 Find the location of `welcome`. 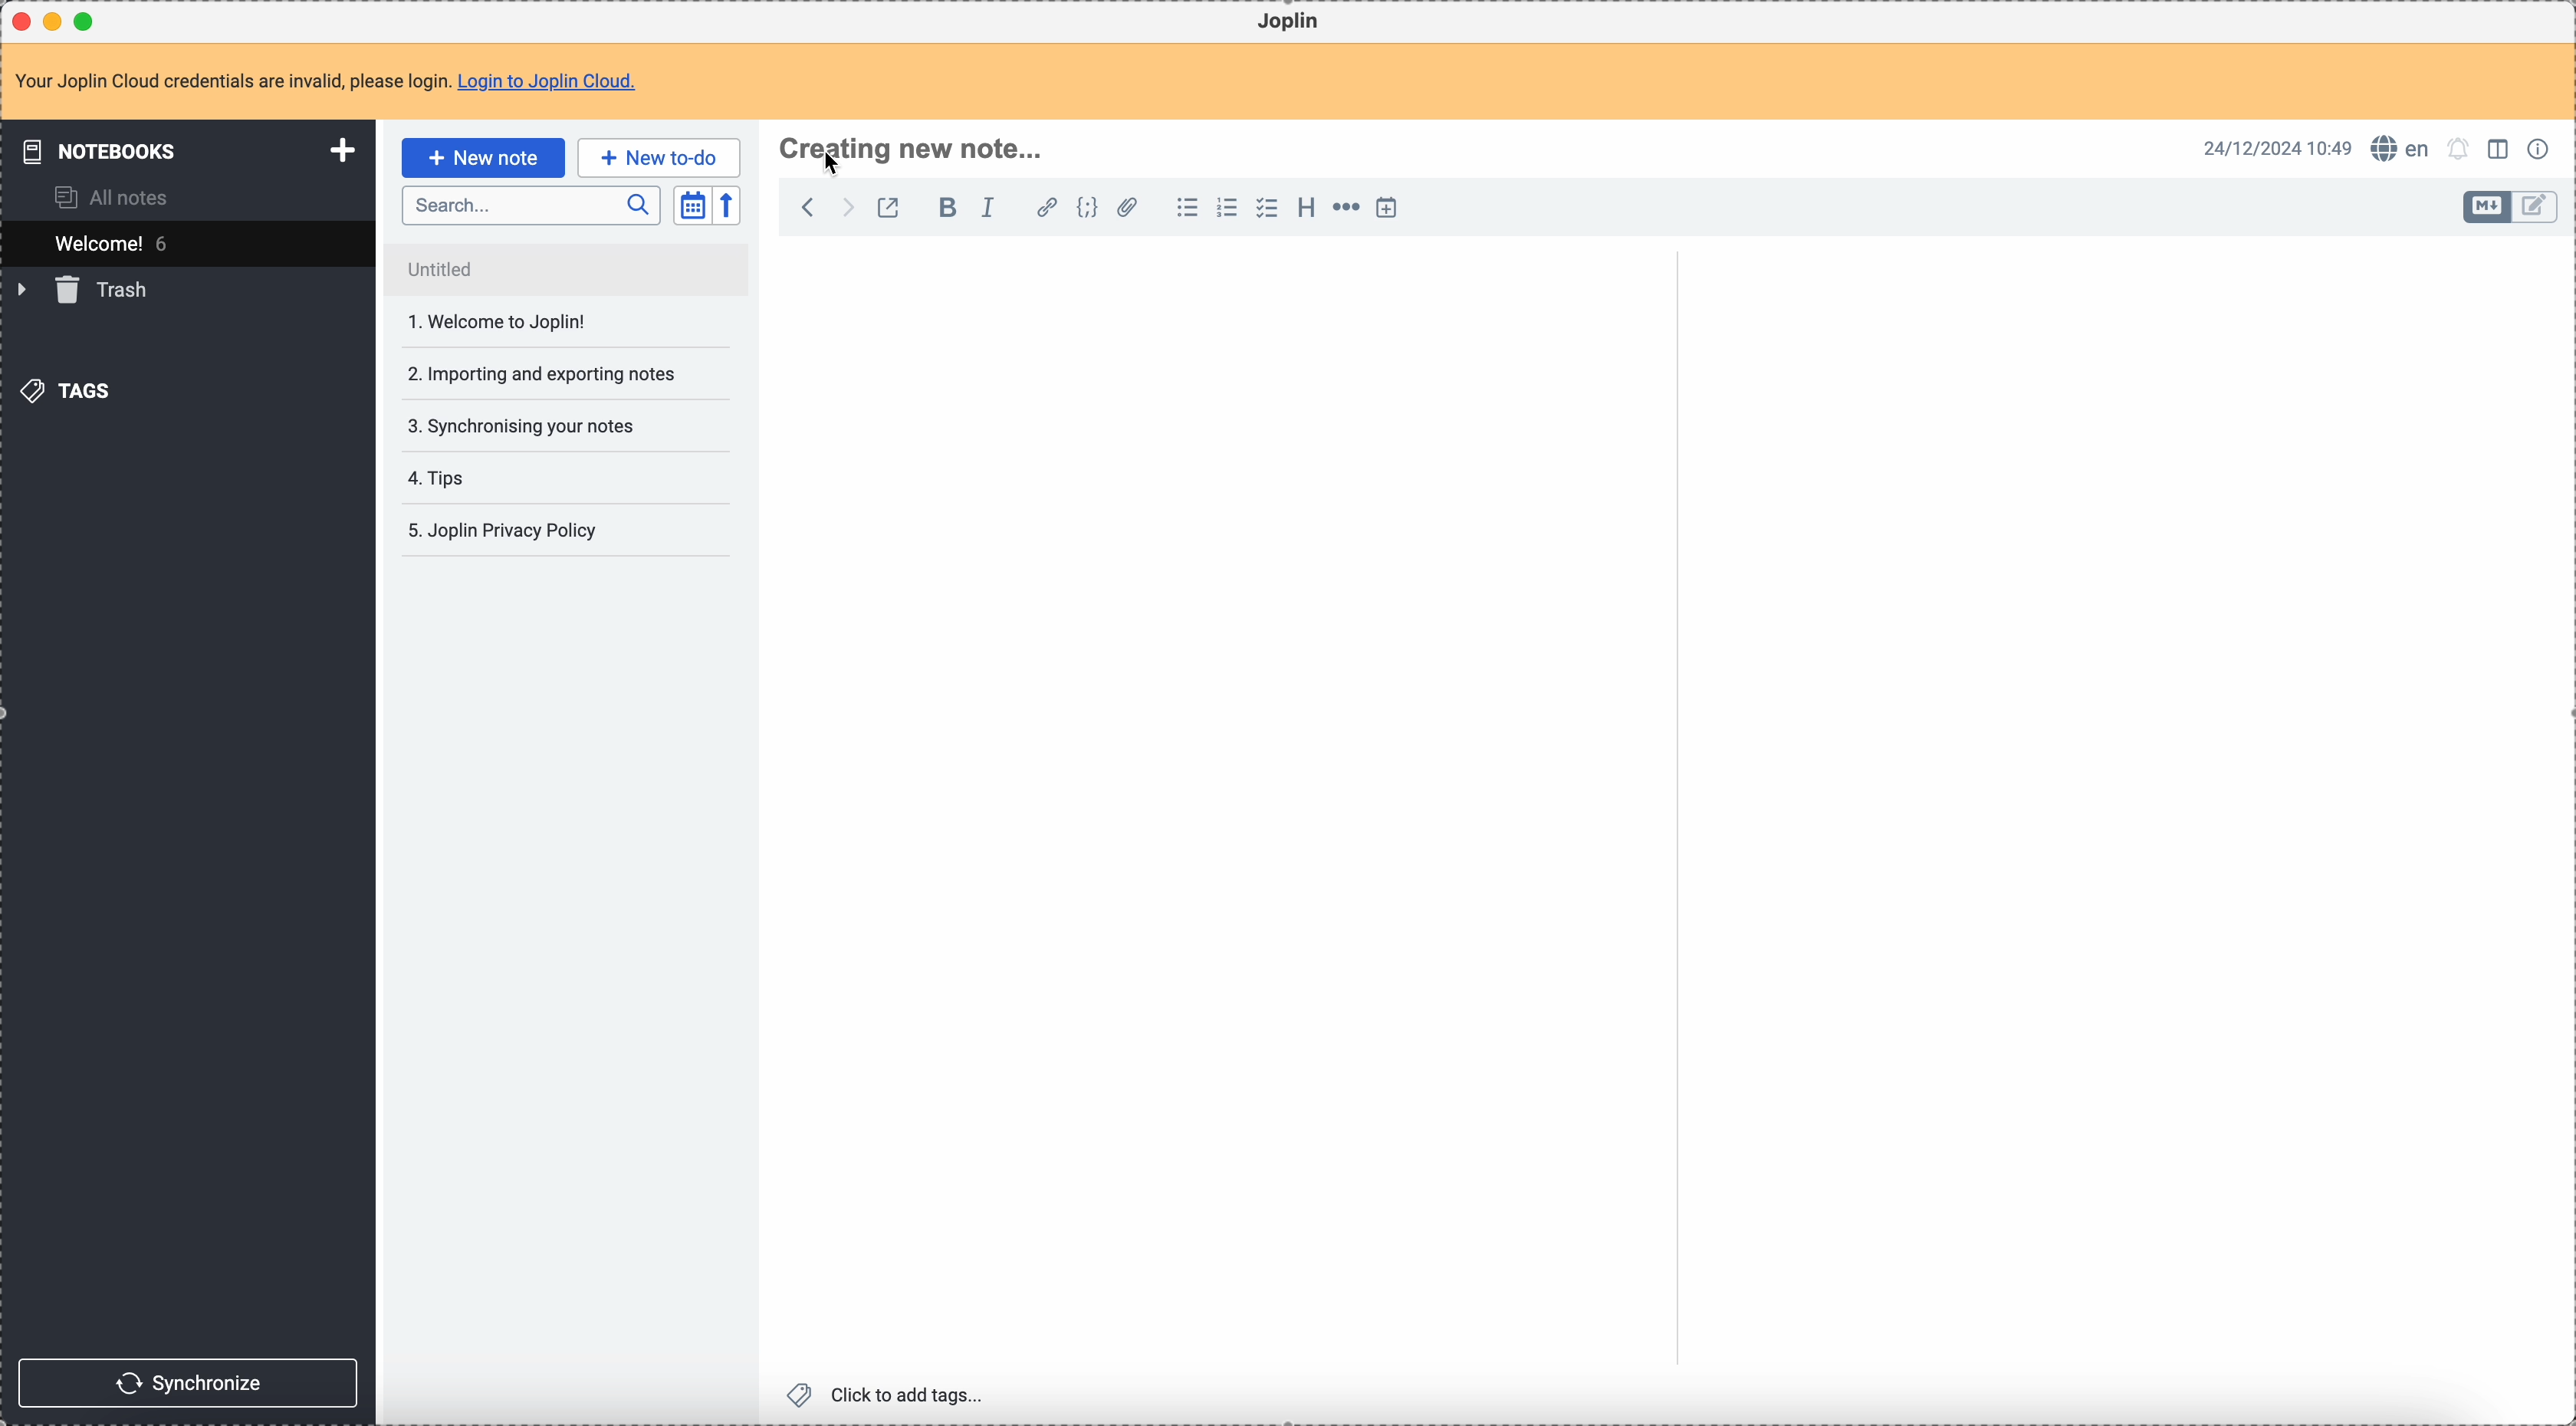

welcome is located at coordinates (187, 243).